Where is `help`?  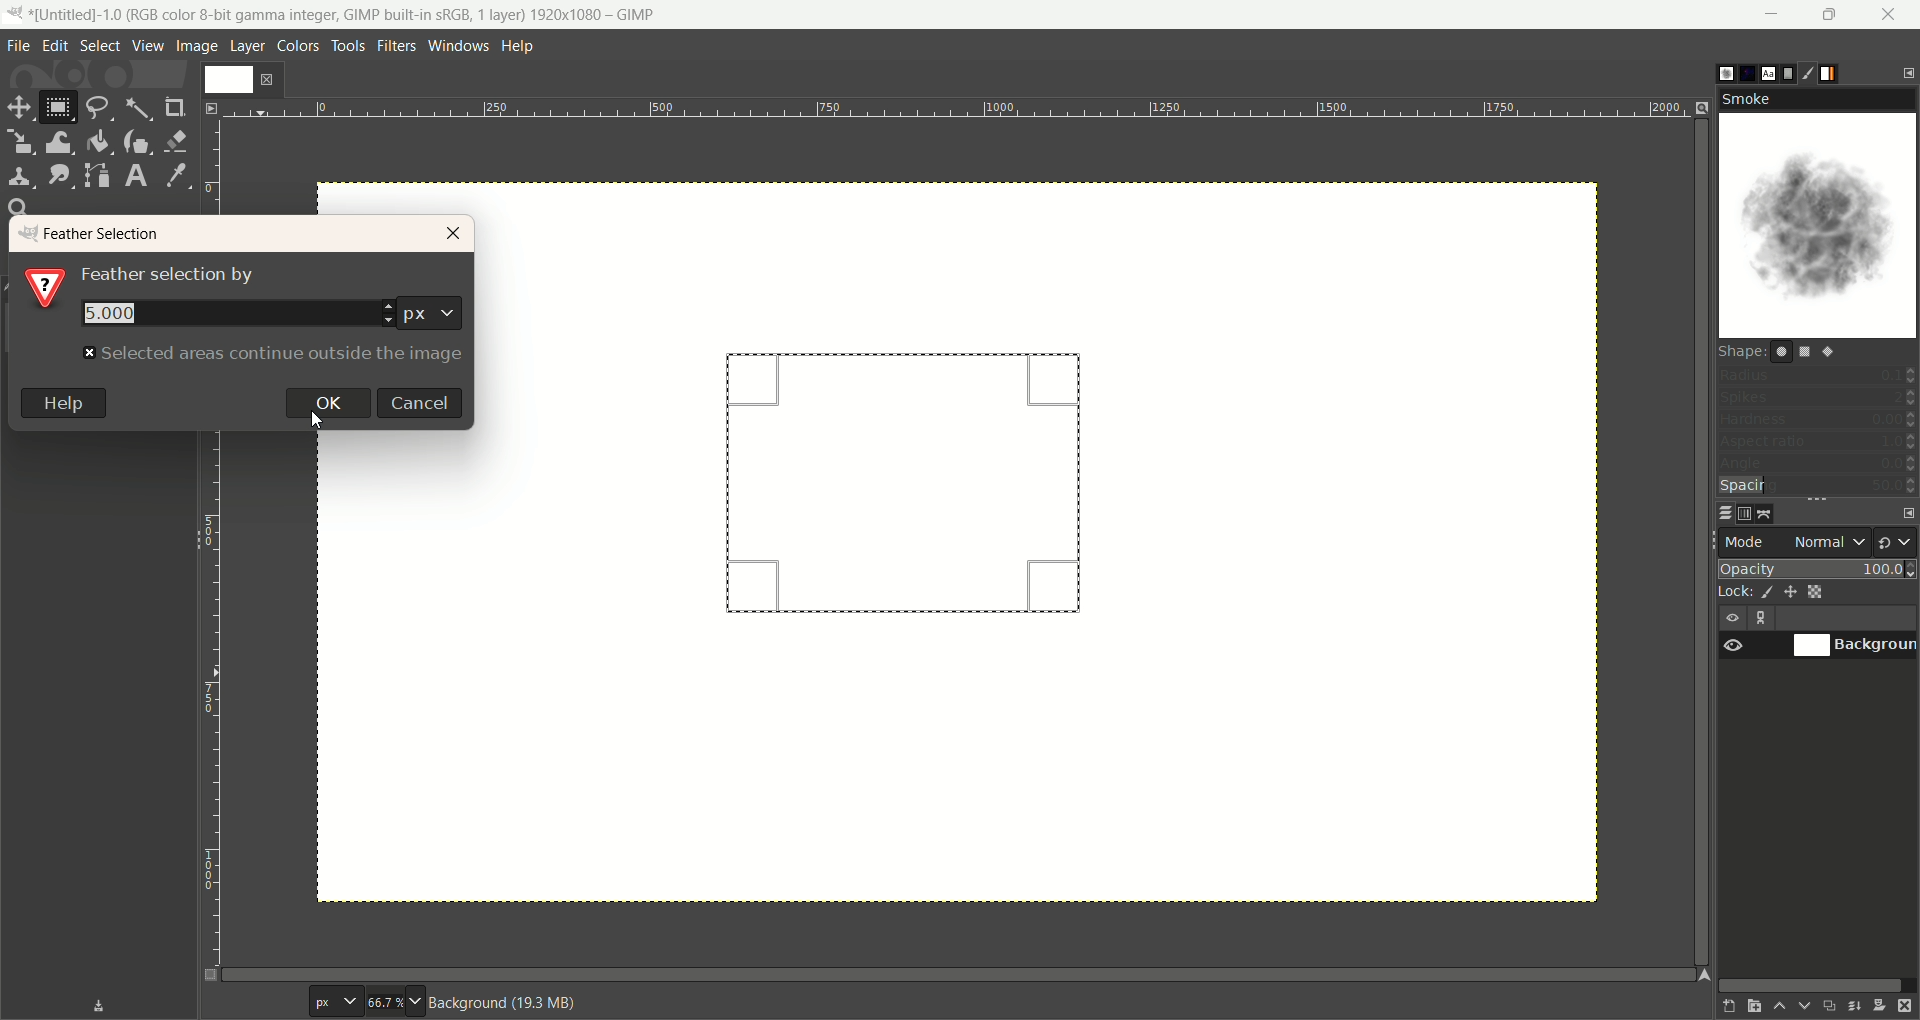 help is located at coordinates (516, 47).